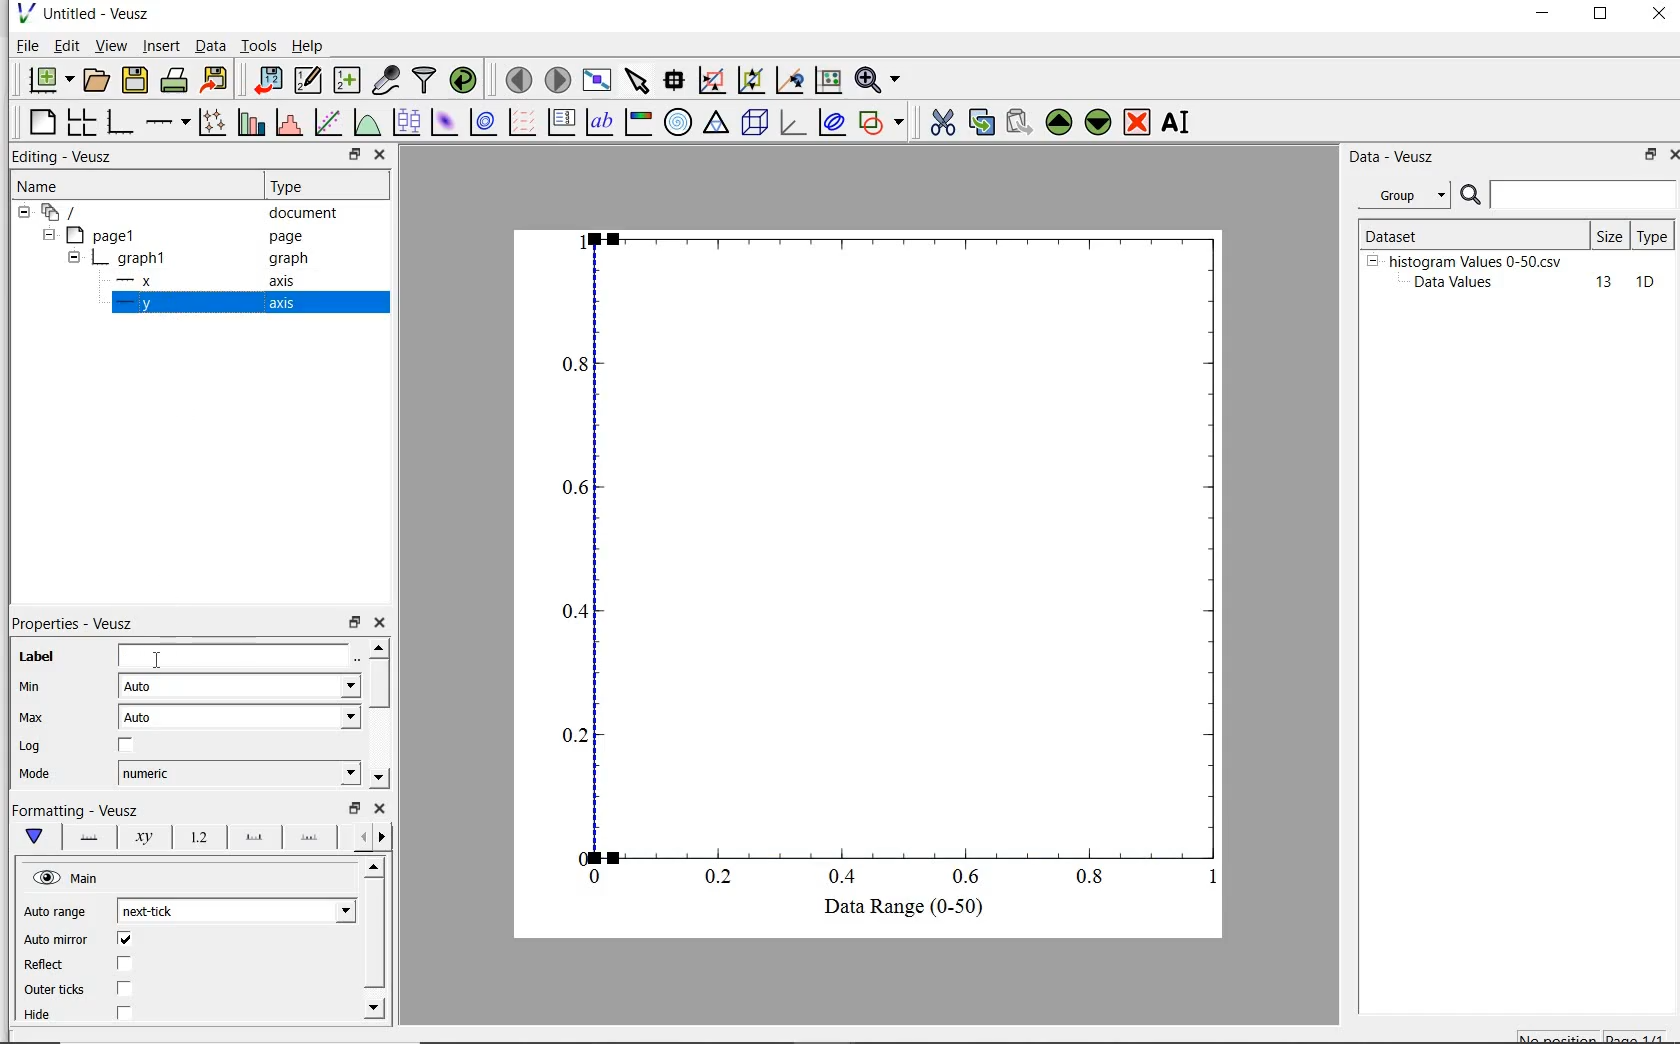 The height and width of the screenshot is (1044, 1680). I want to click on restore down, so click(1644, 156).